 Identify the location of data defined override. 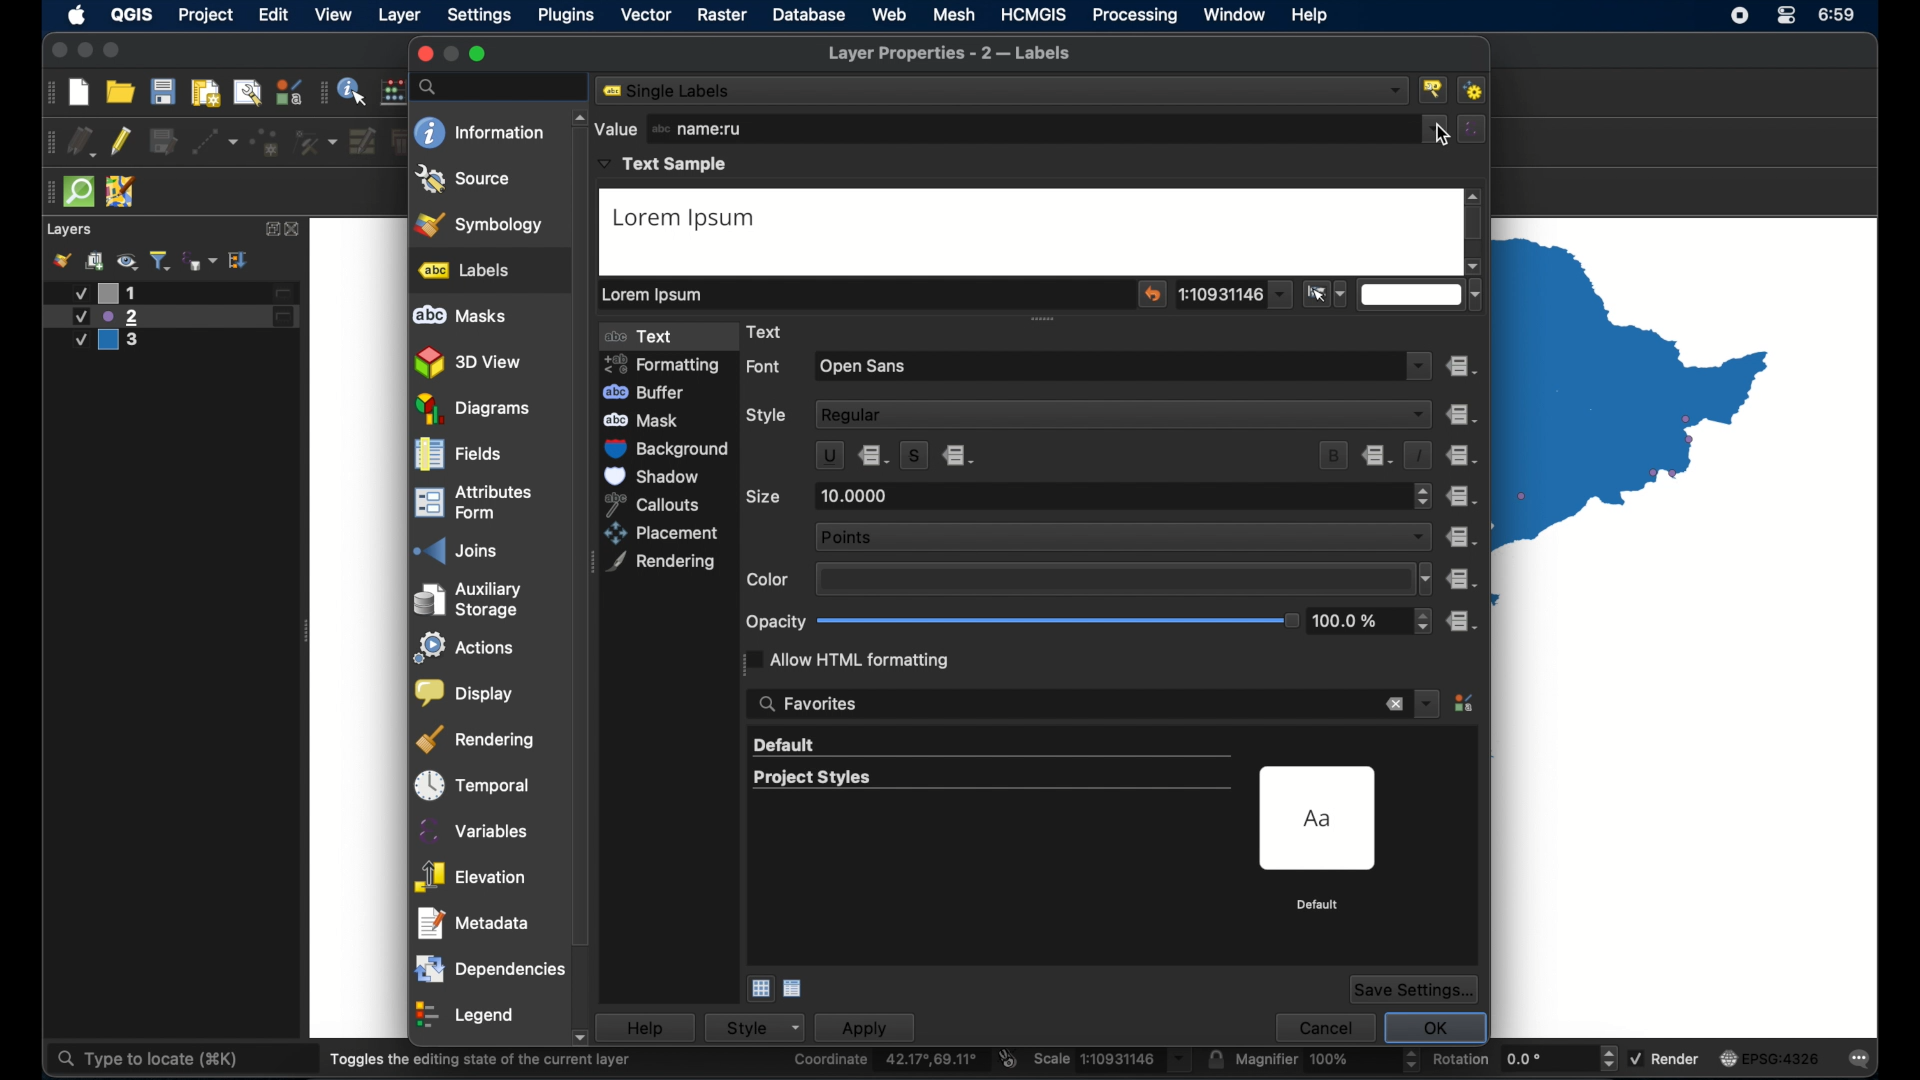
(1464, 366).